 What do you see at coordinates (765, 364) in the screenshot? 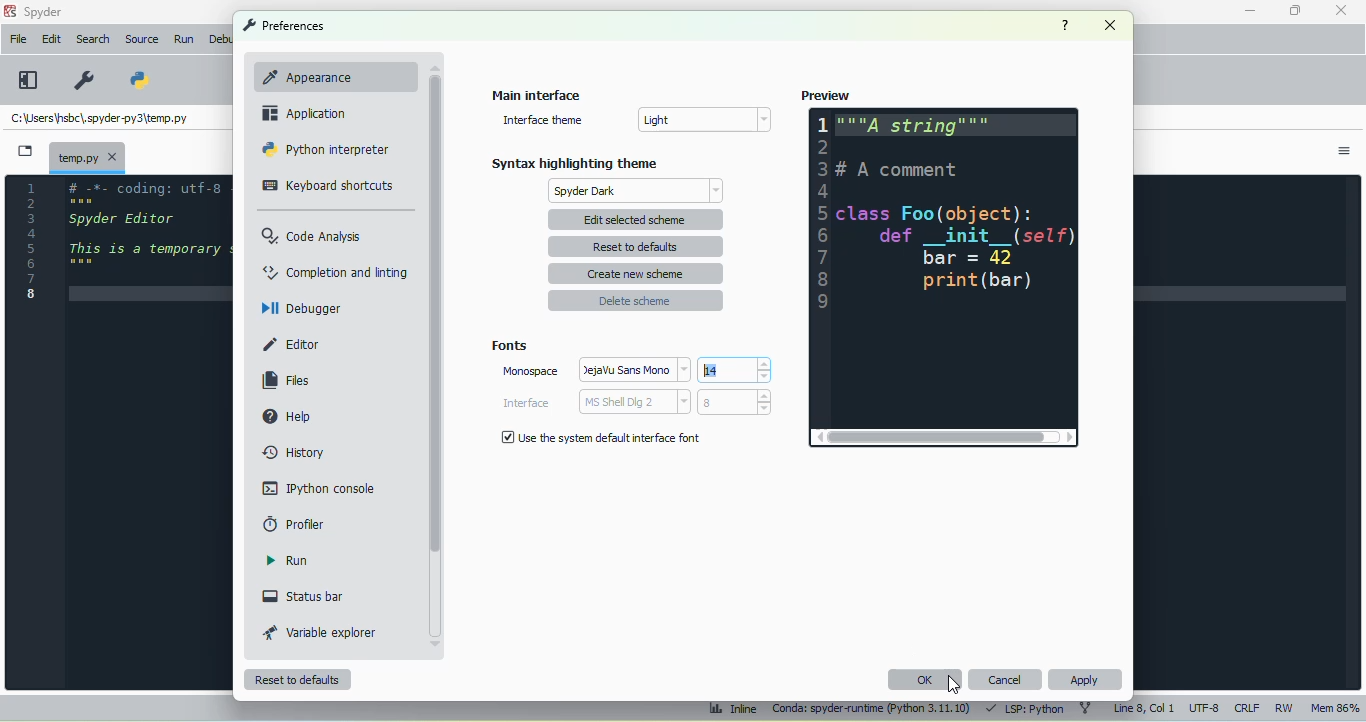
I see `increase size` at bounding box center [765, 364].